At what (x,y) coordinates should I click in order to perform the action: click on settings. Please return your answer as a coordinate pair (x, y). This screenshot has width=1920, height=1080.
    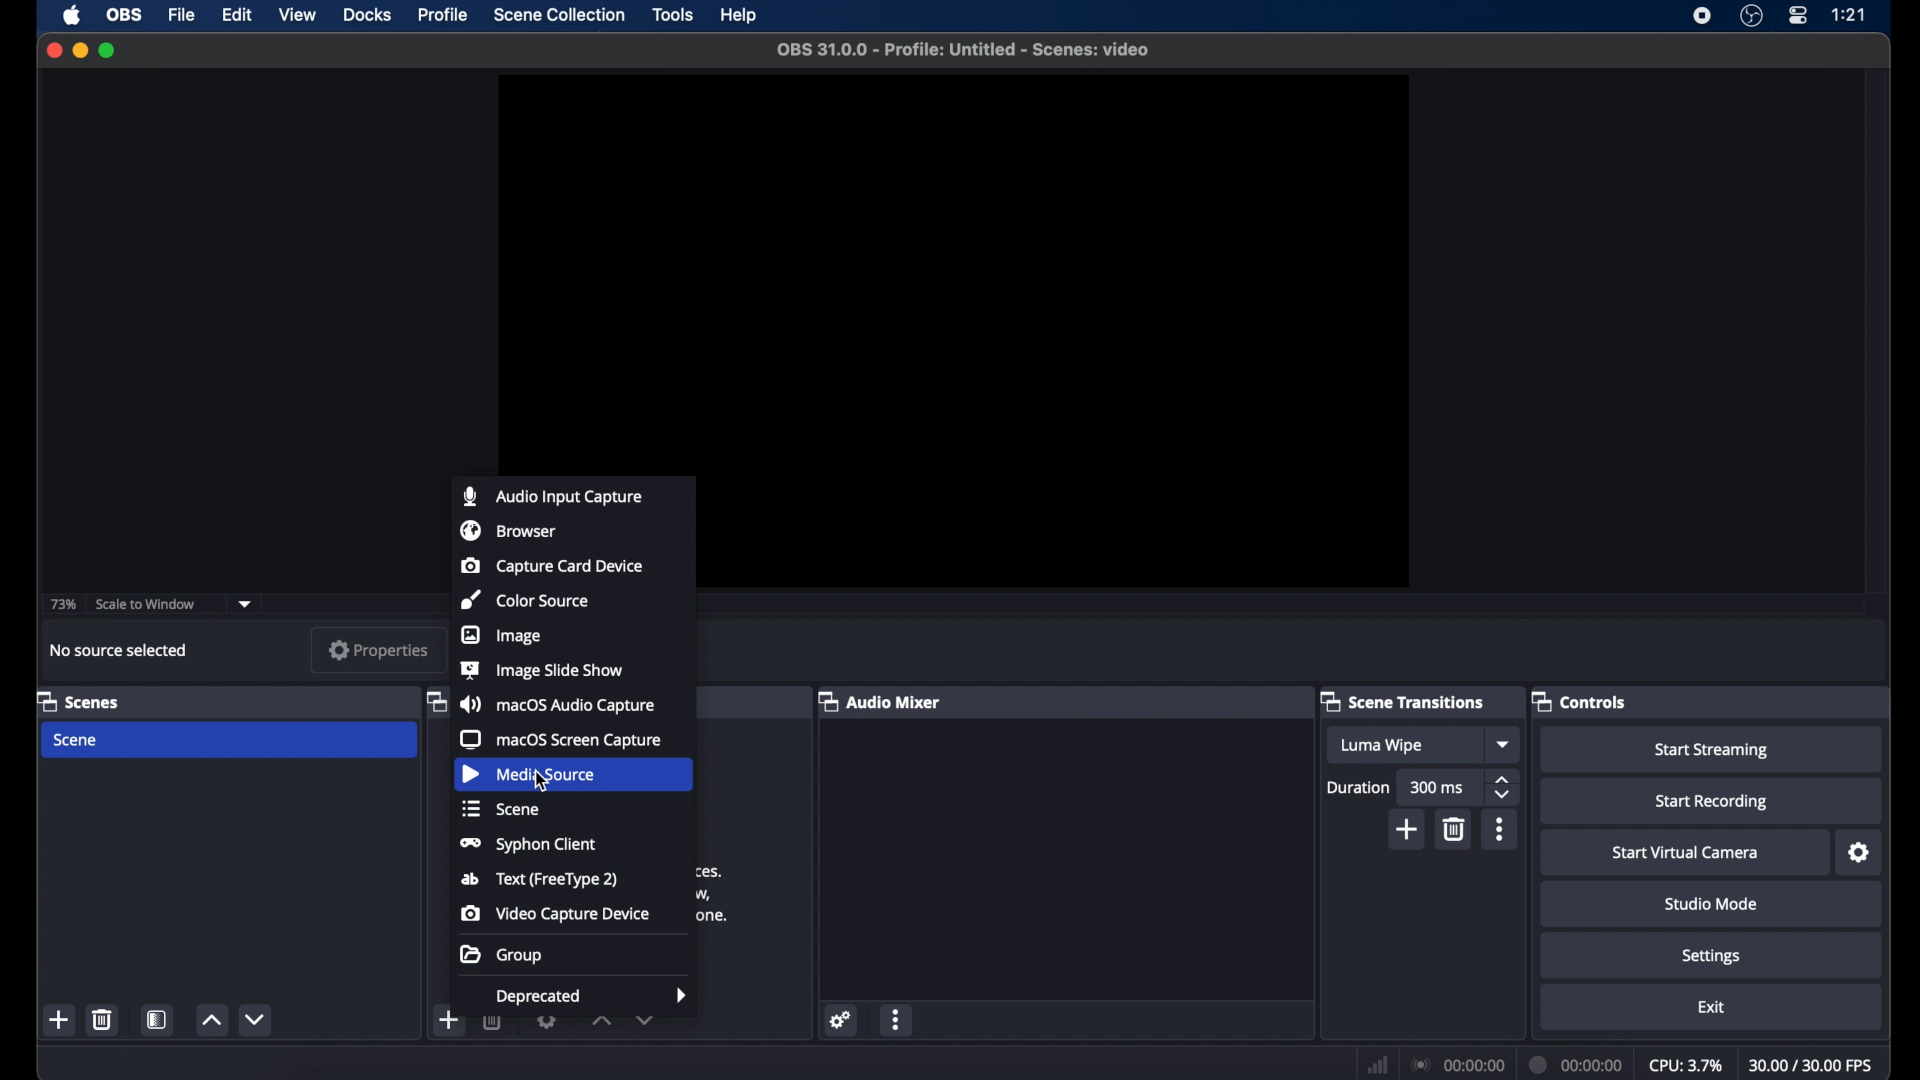
    Looking at the image, I should click on (546, 1024).